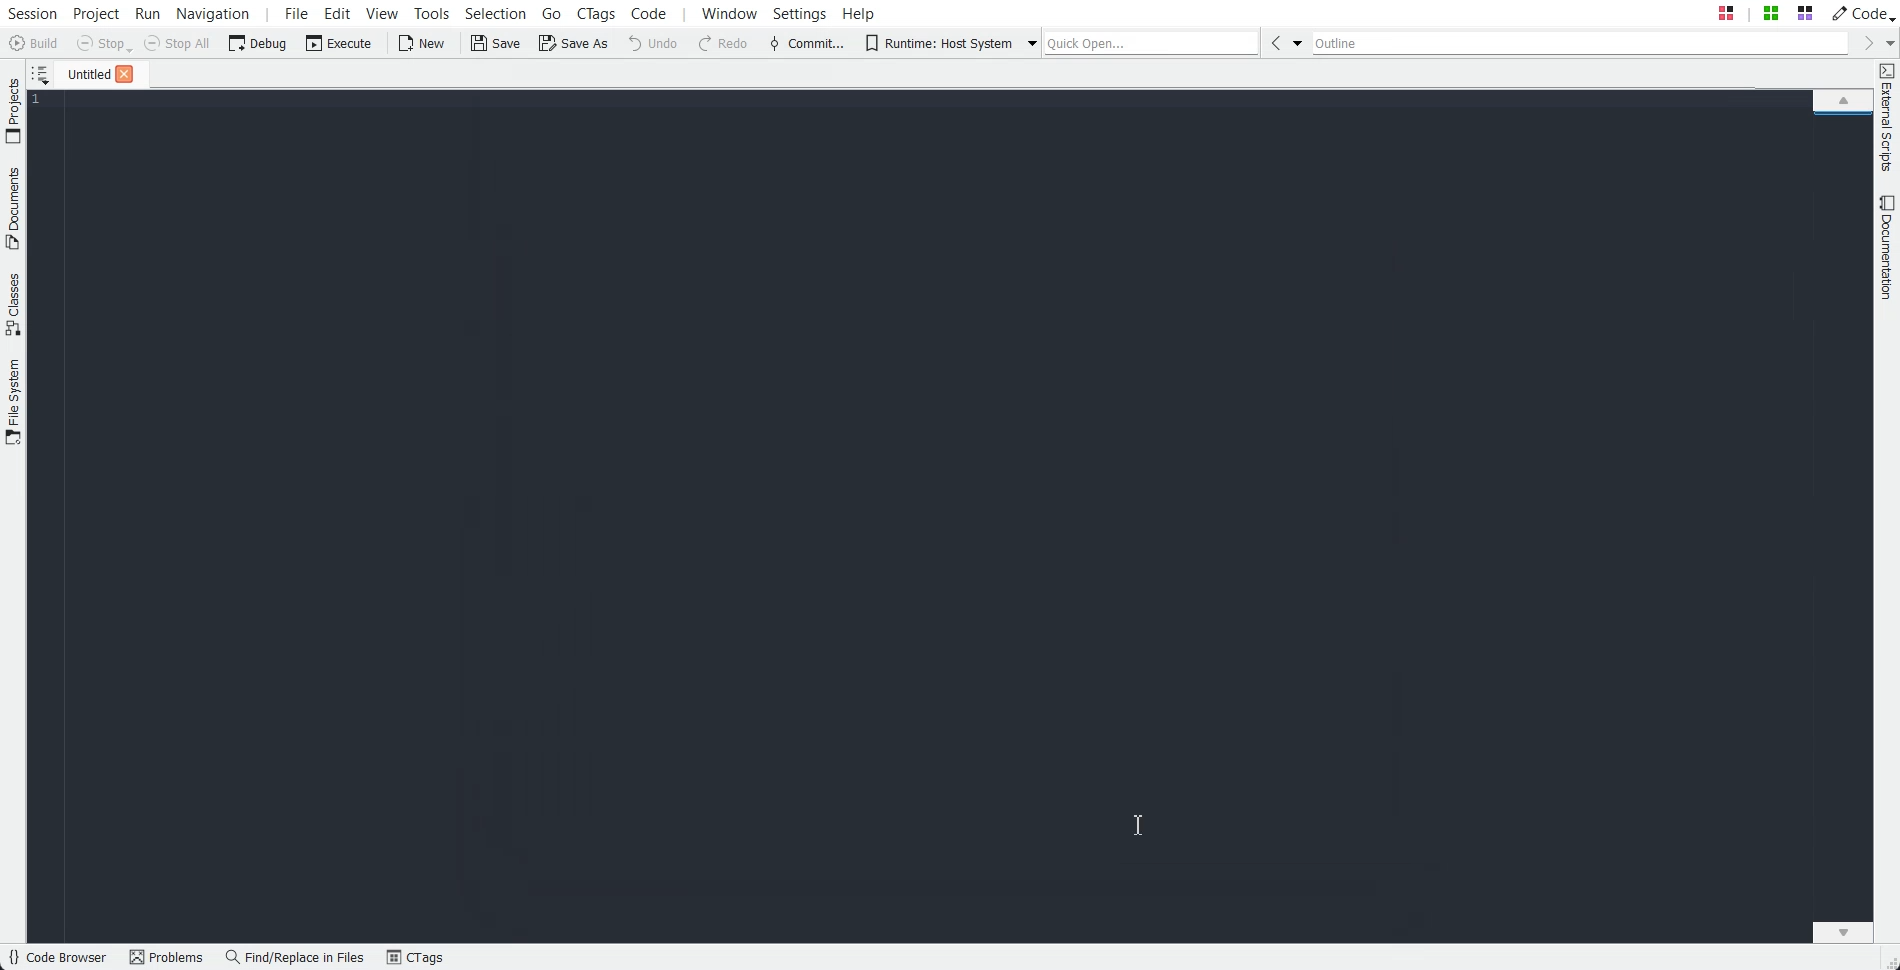  I want to click on Tools, so click(433, 13).